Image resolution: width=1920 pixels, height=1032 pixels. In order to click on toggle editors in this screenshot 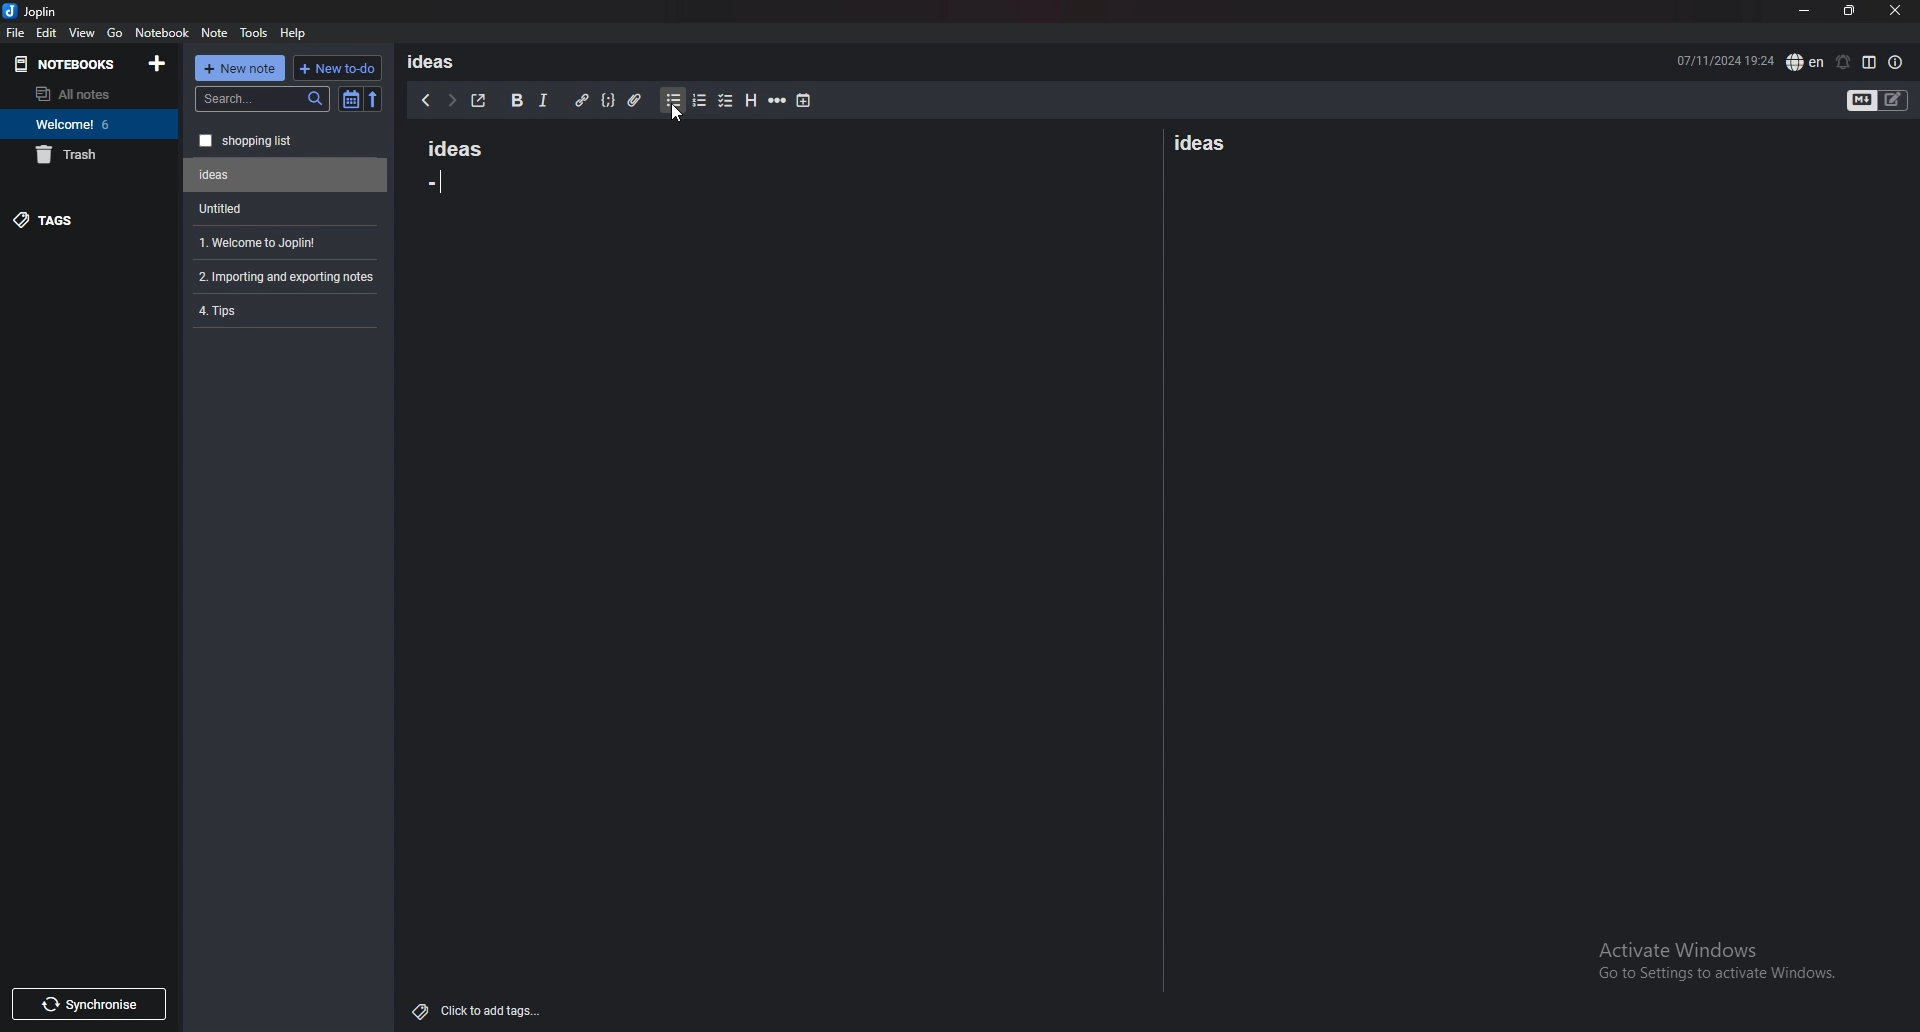, I will do `click(1878, 102)`.